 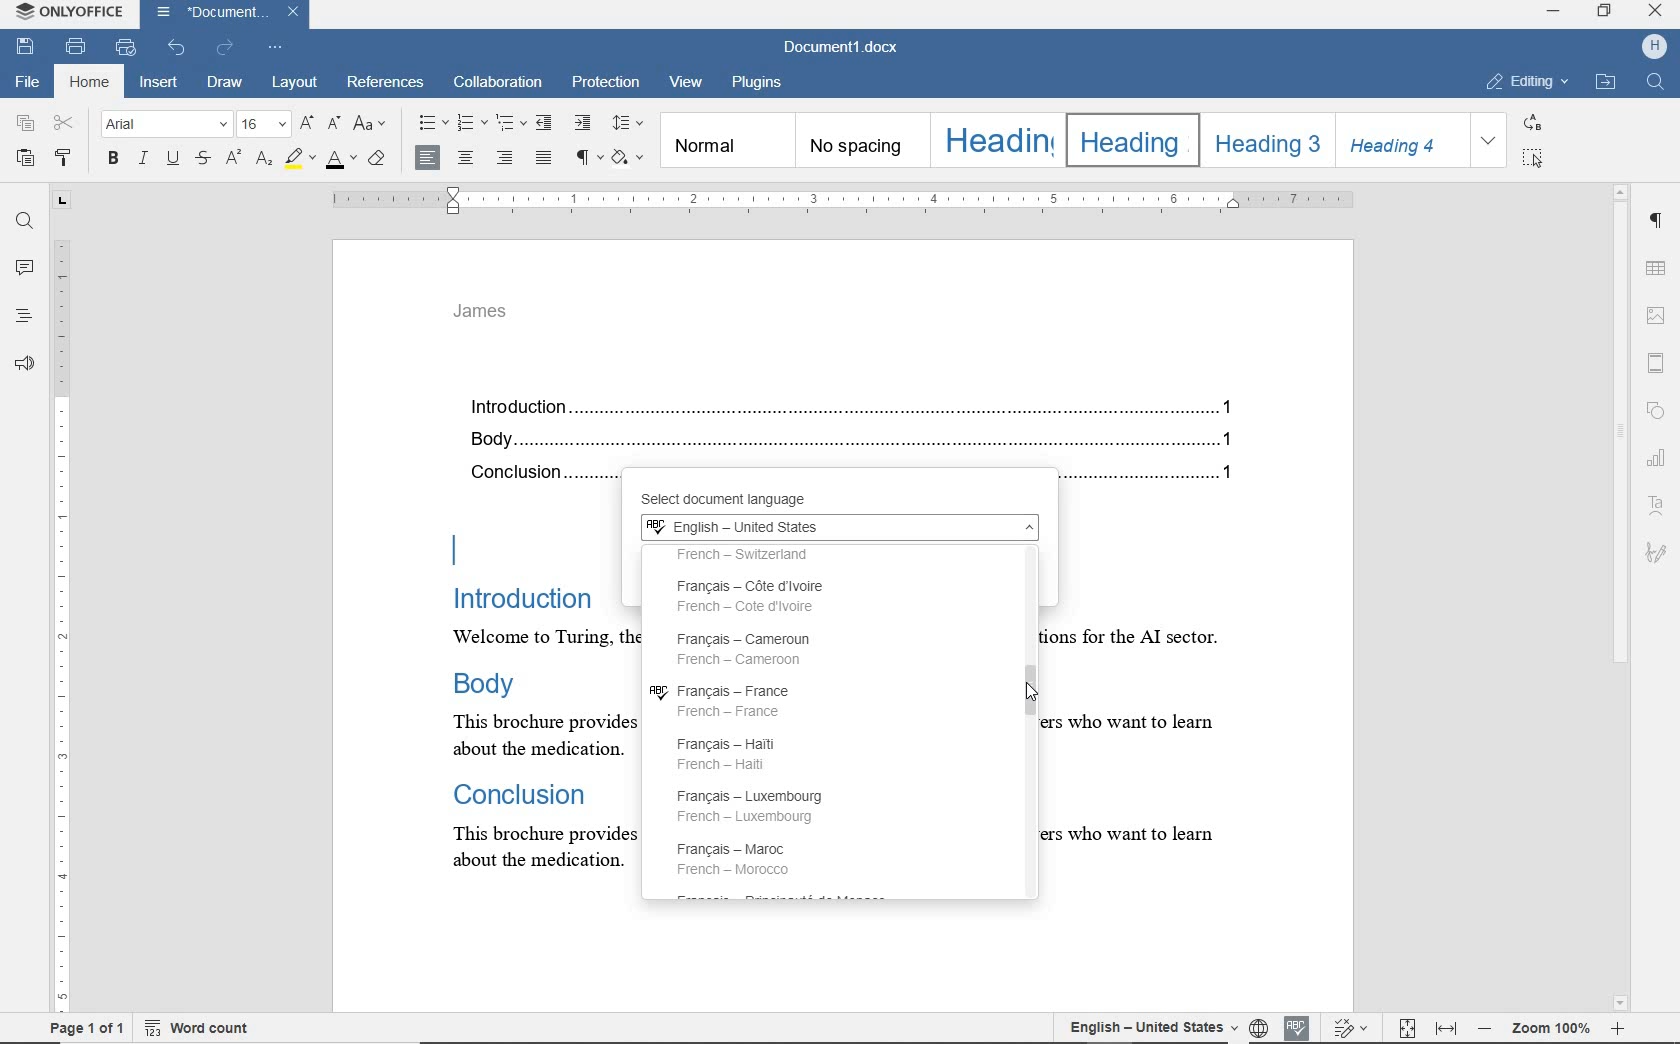 I want to click on ruler, so click(x=63, y=606).